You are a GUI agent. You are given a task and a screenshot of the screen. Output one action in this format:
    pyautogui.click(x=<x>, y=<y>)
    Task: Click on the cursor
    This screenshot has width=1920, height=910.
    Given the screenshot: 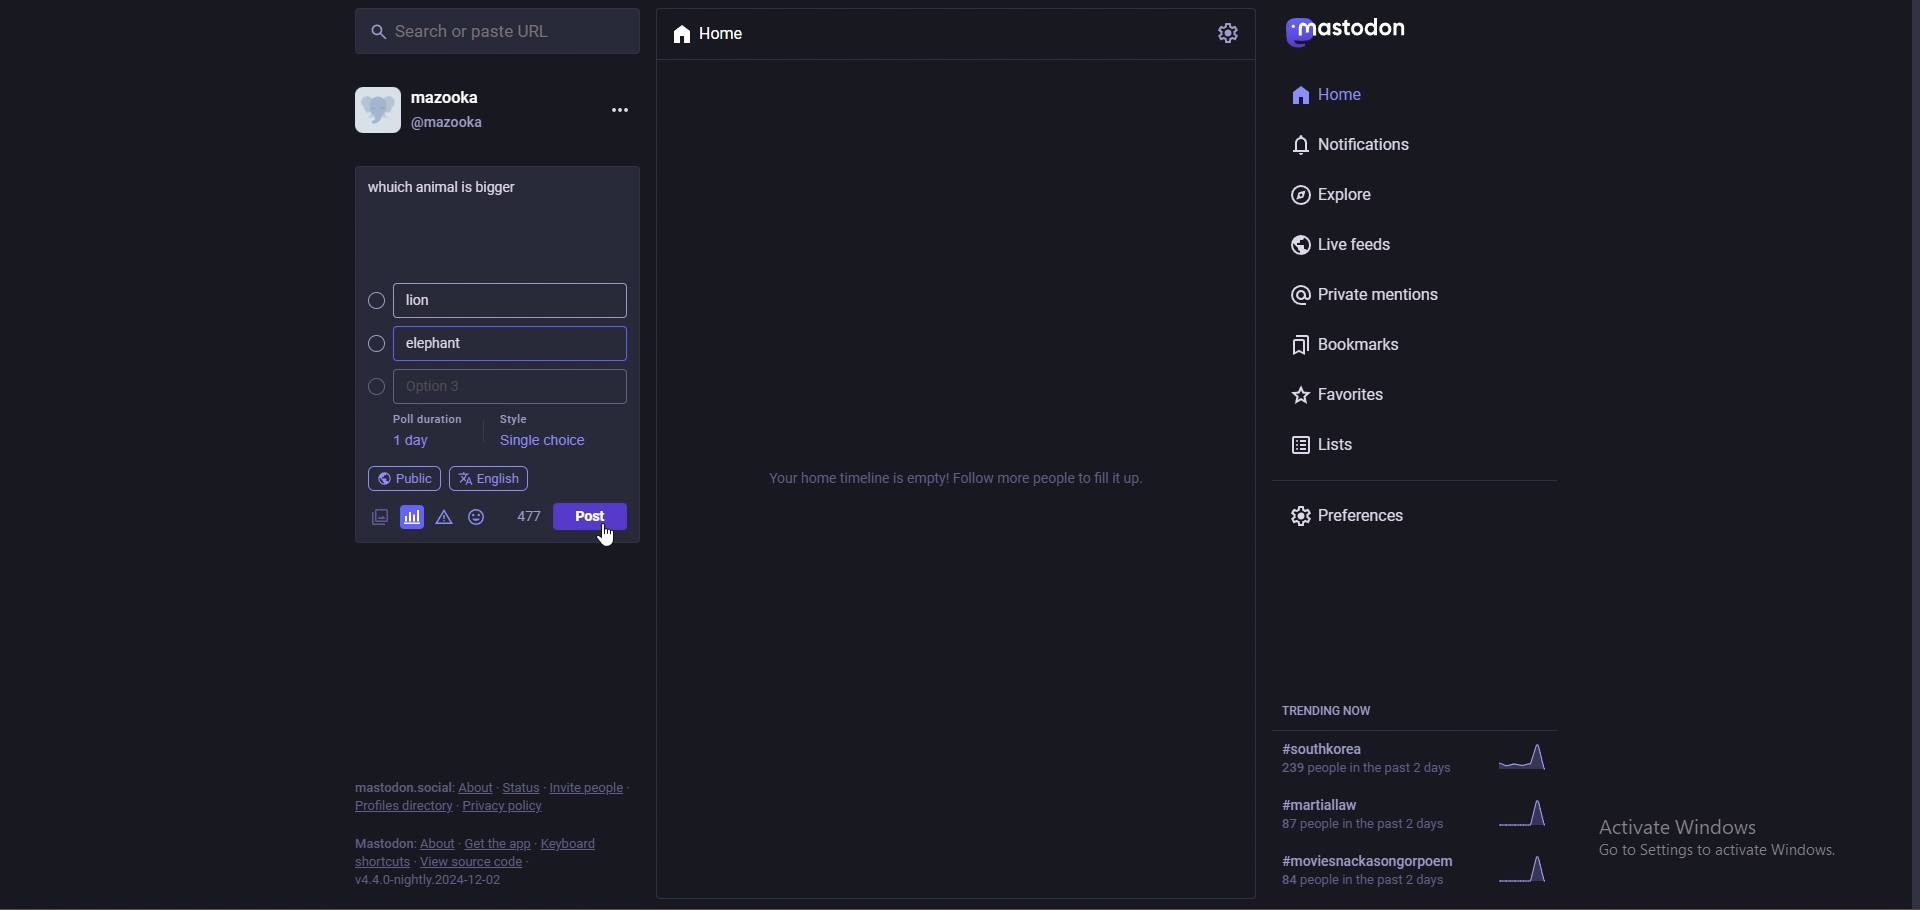 What is the action you would take?
    pyautogui.click(x=606, y=535)
    